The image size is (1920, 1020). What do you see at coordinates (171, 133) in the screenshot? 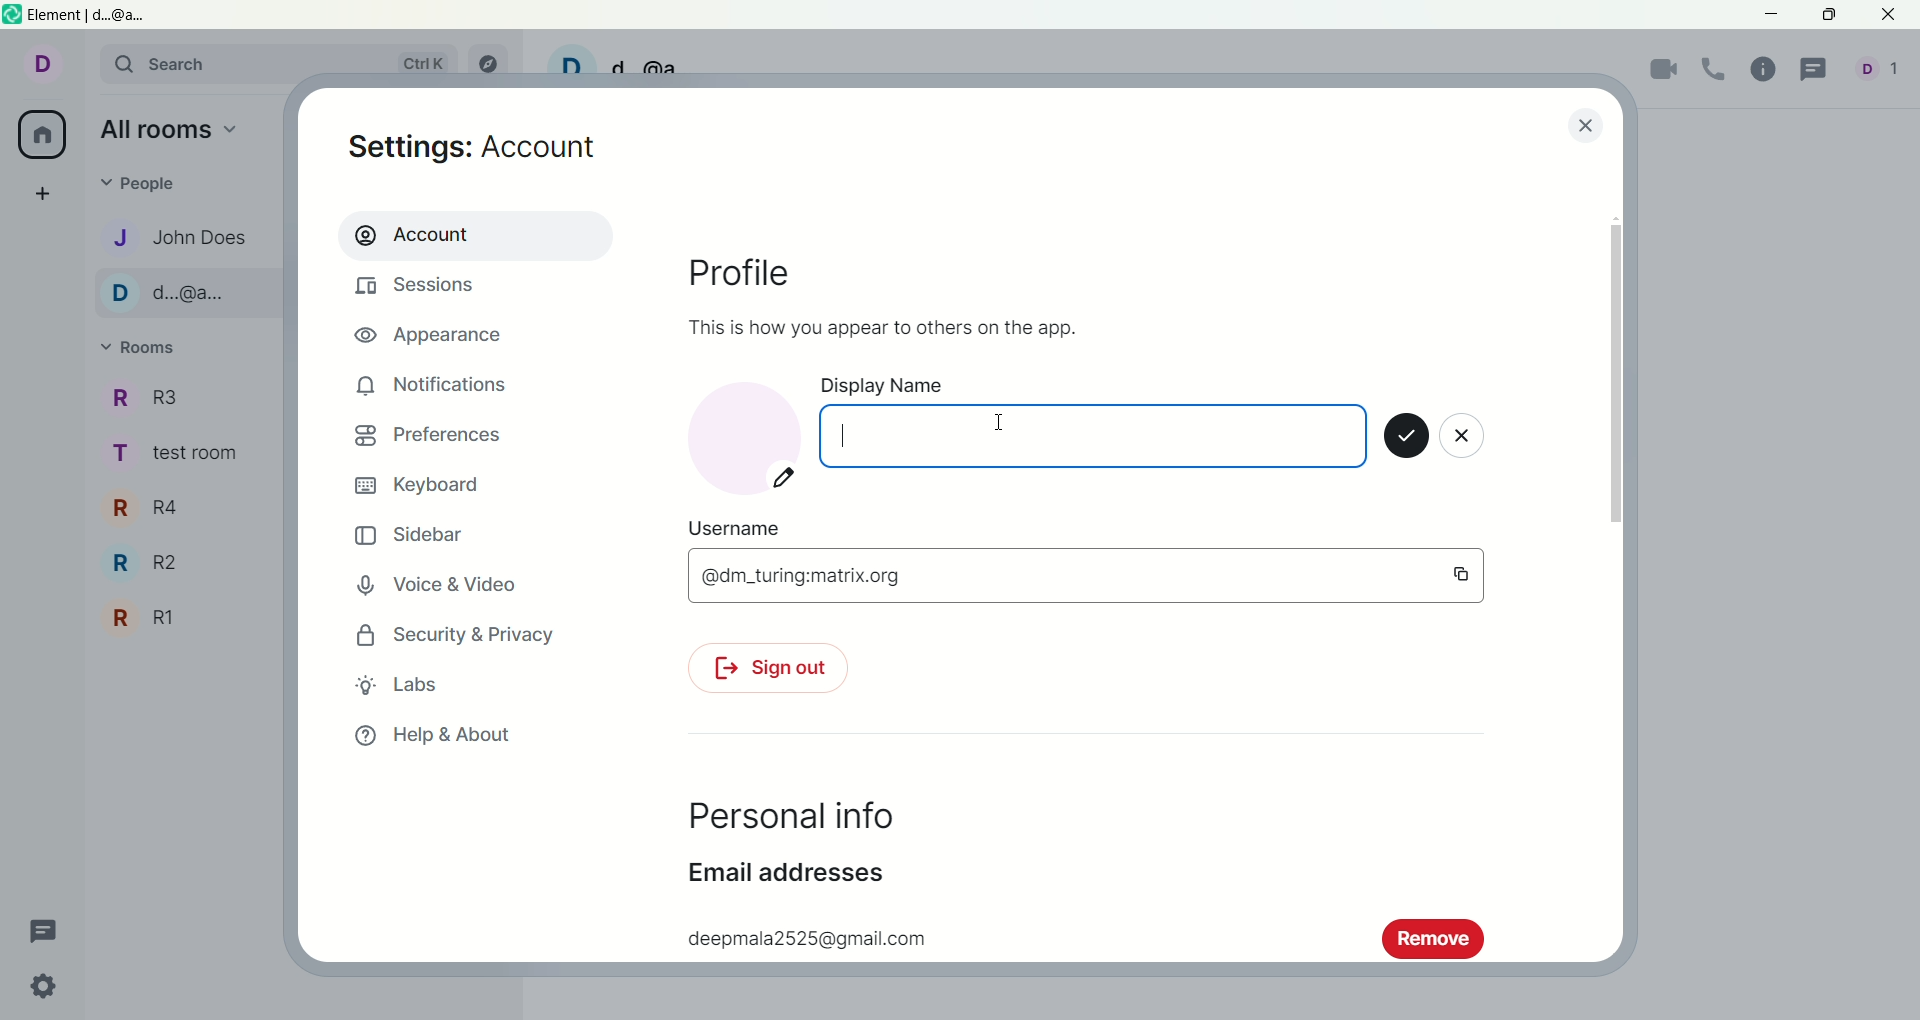
I see `all rooms` at bounding box center [171, 133].